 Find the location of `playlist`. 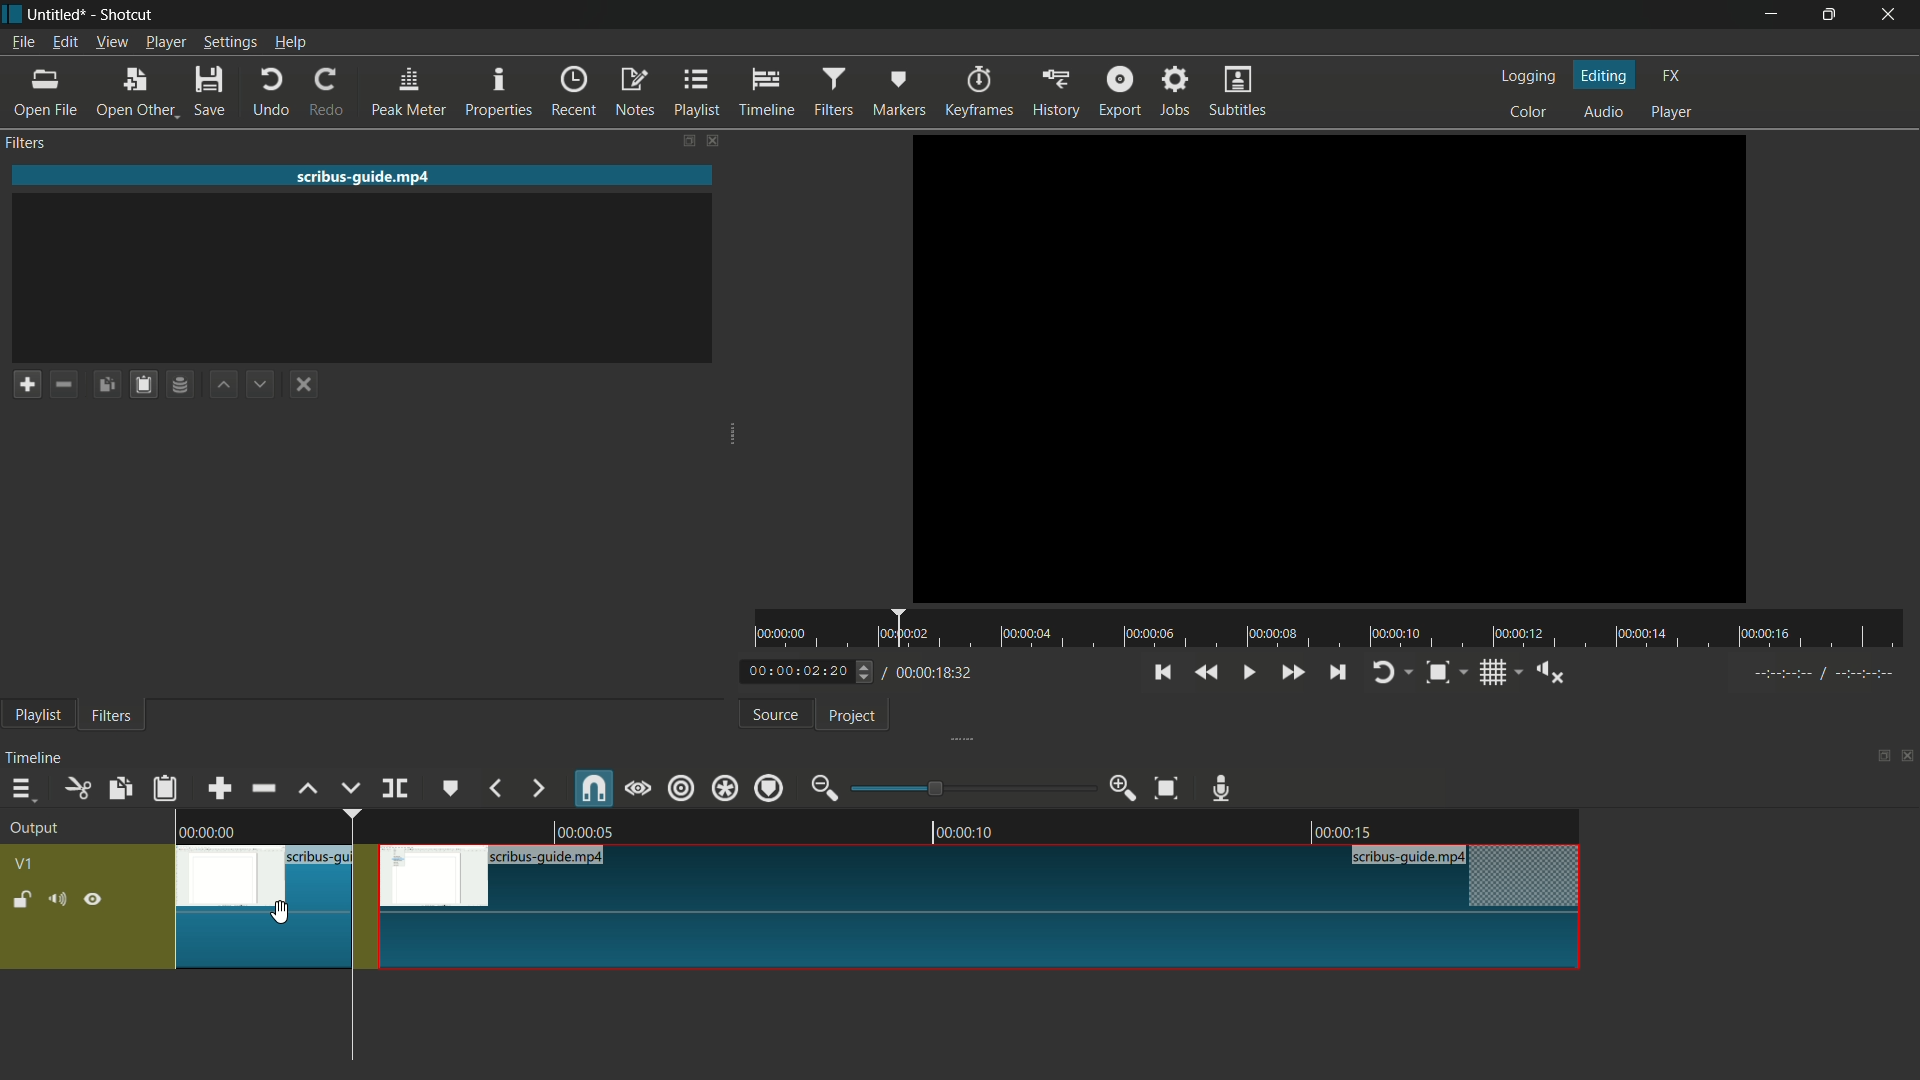

playlist is located at coordinates (700, 91).